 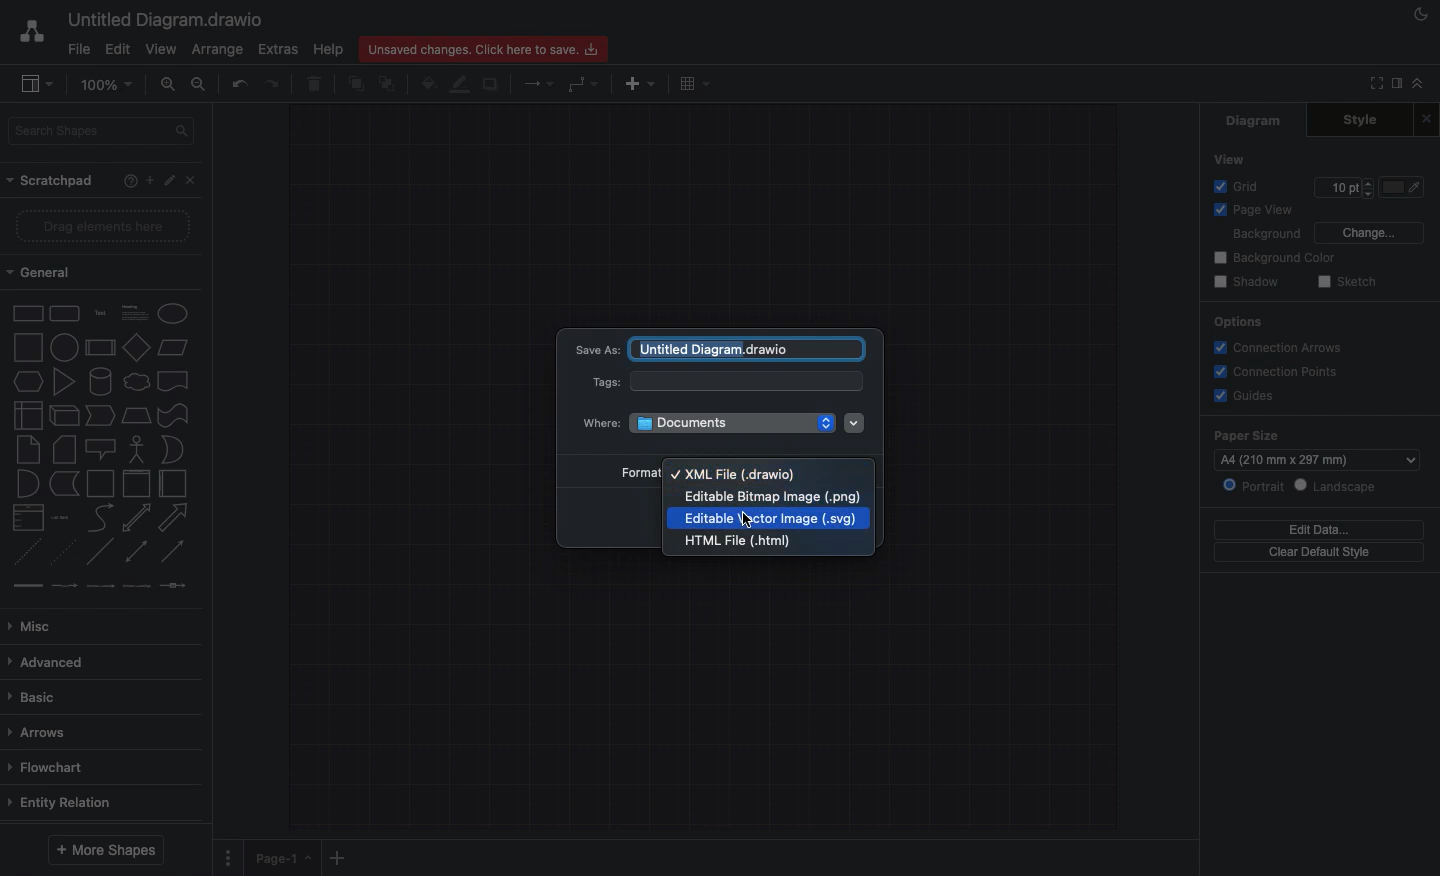 I want to click on Trash, so click(x=314, y=85).